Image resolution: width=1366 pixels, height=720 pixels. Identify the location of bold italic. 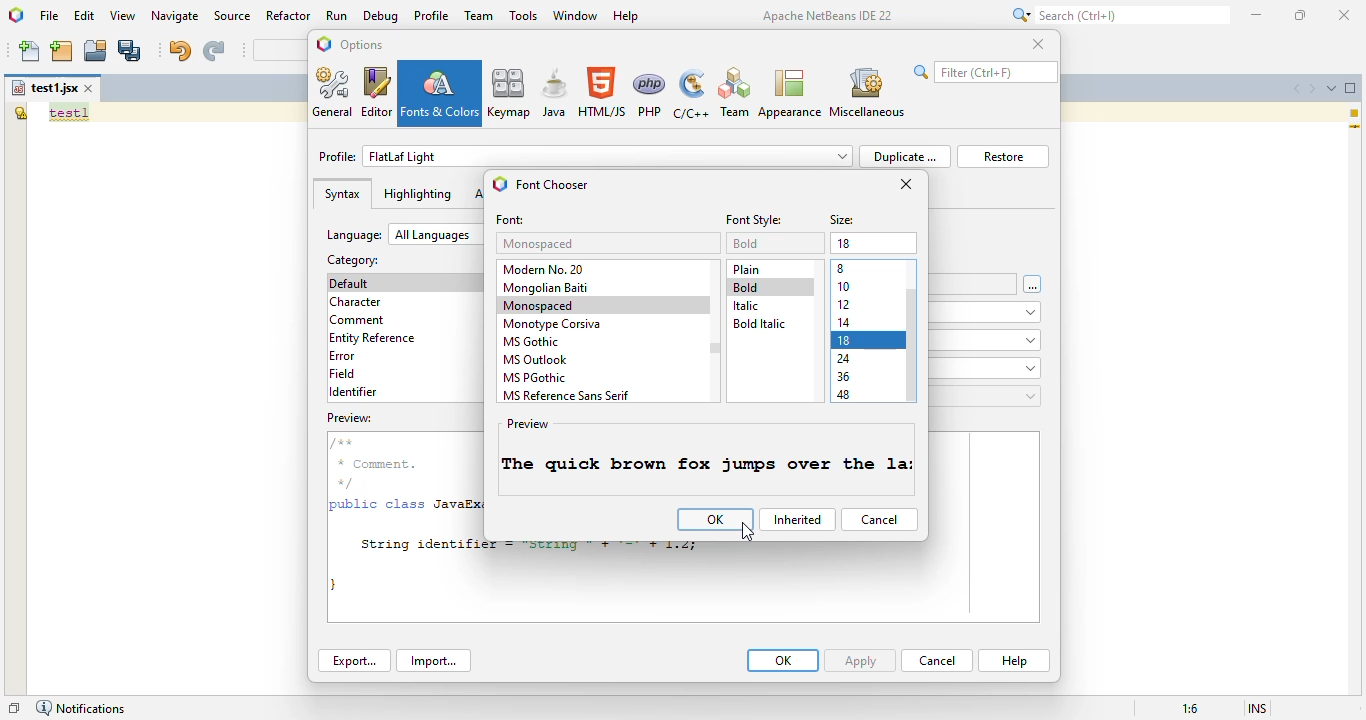
(758, 324).